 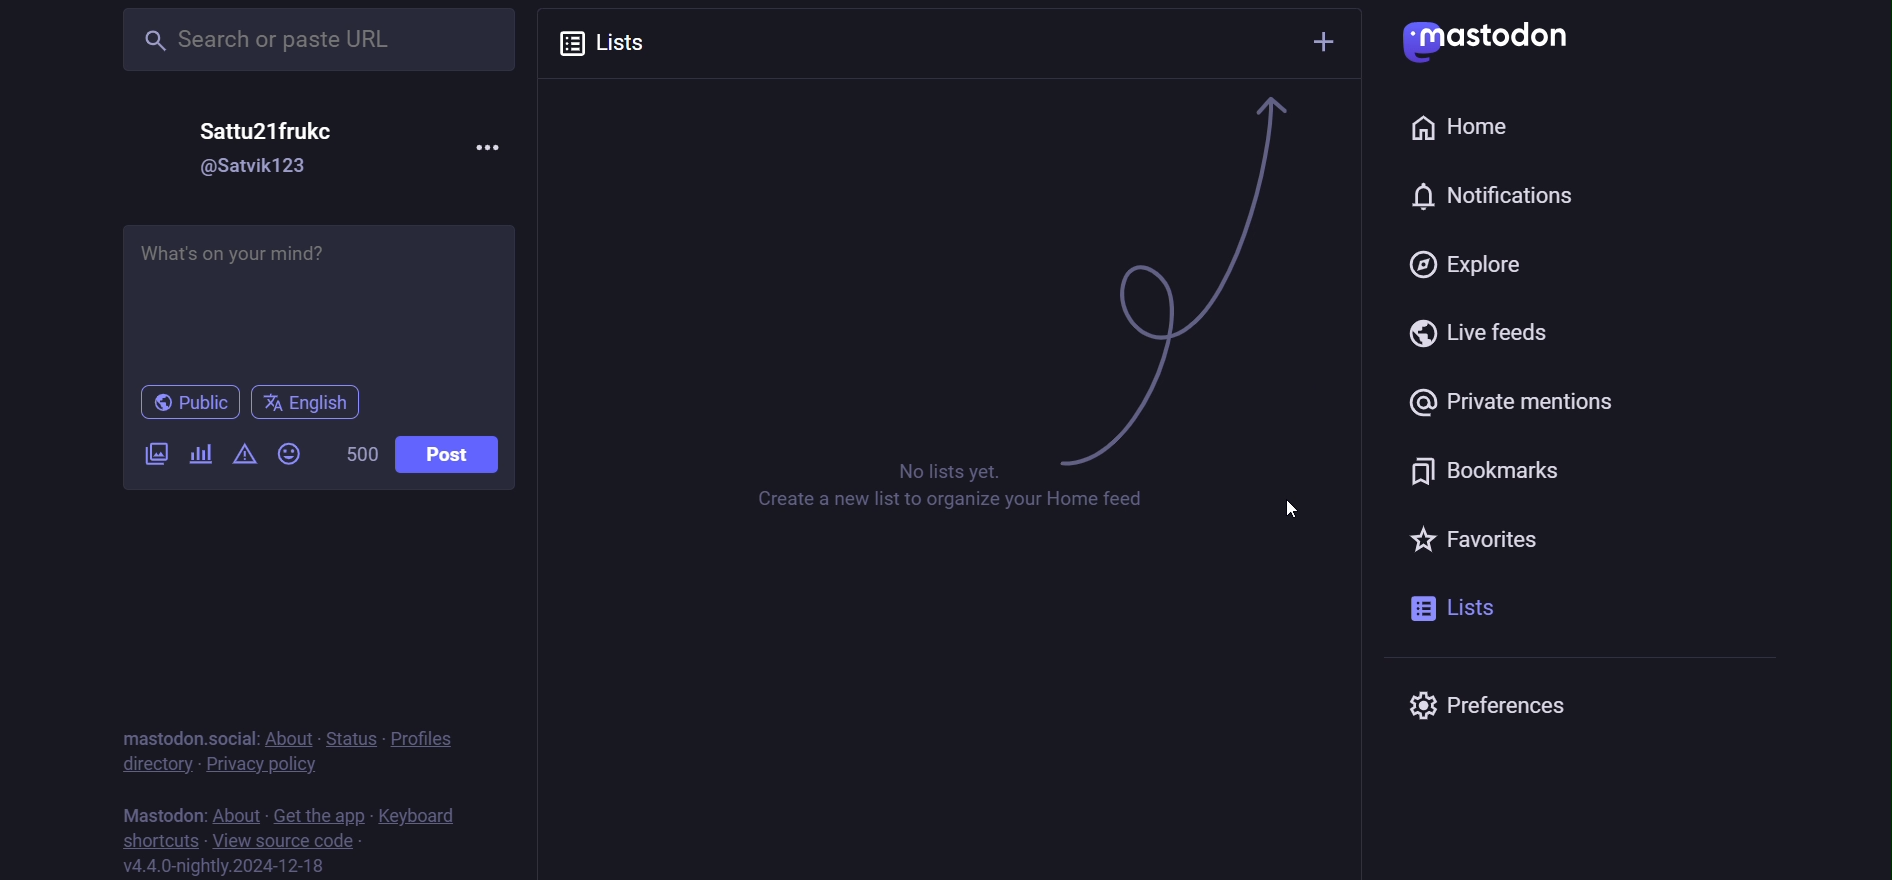 I want to click on emoji, so click(x=290, y=451).